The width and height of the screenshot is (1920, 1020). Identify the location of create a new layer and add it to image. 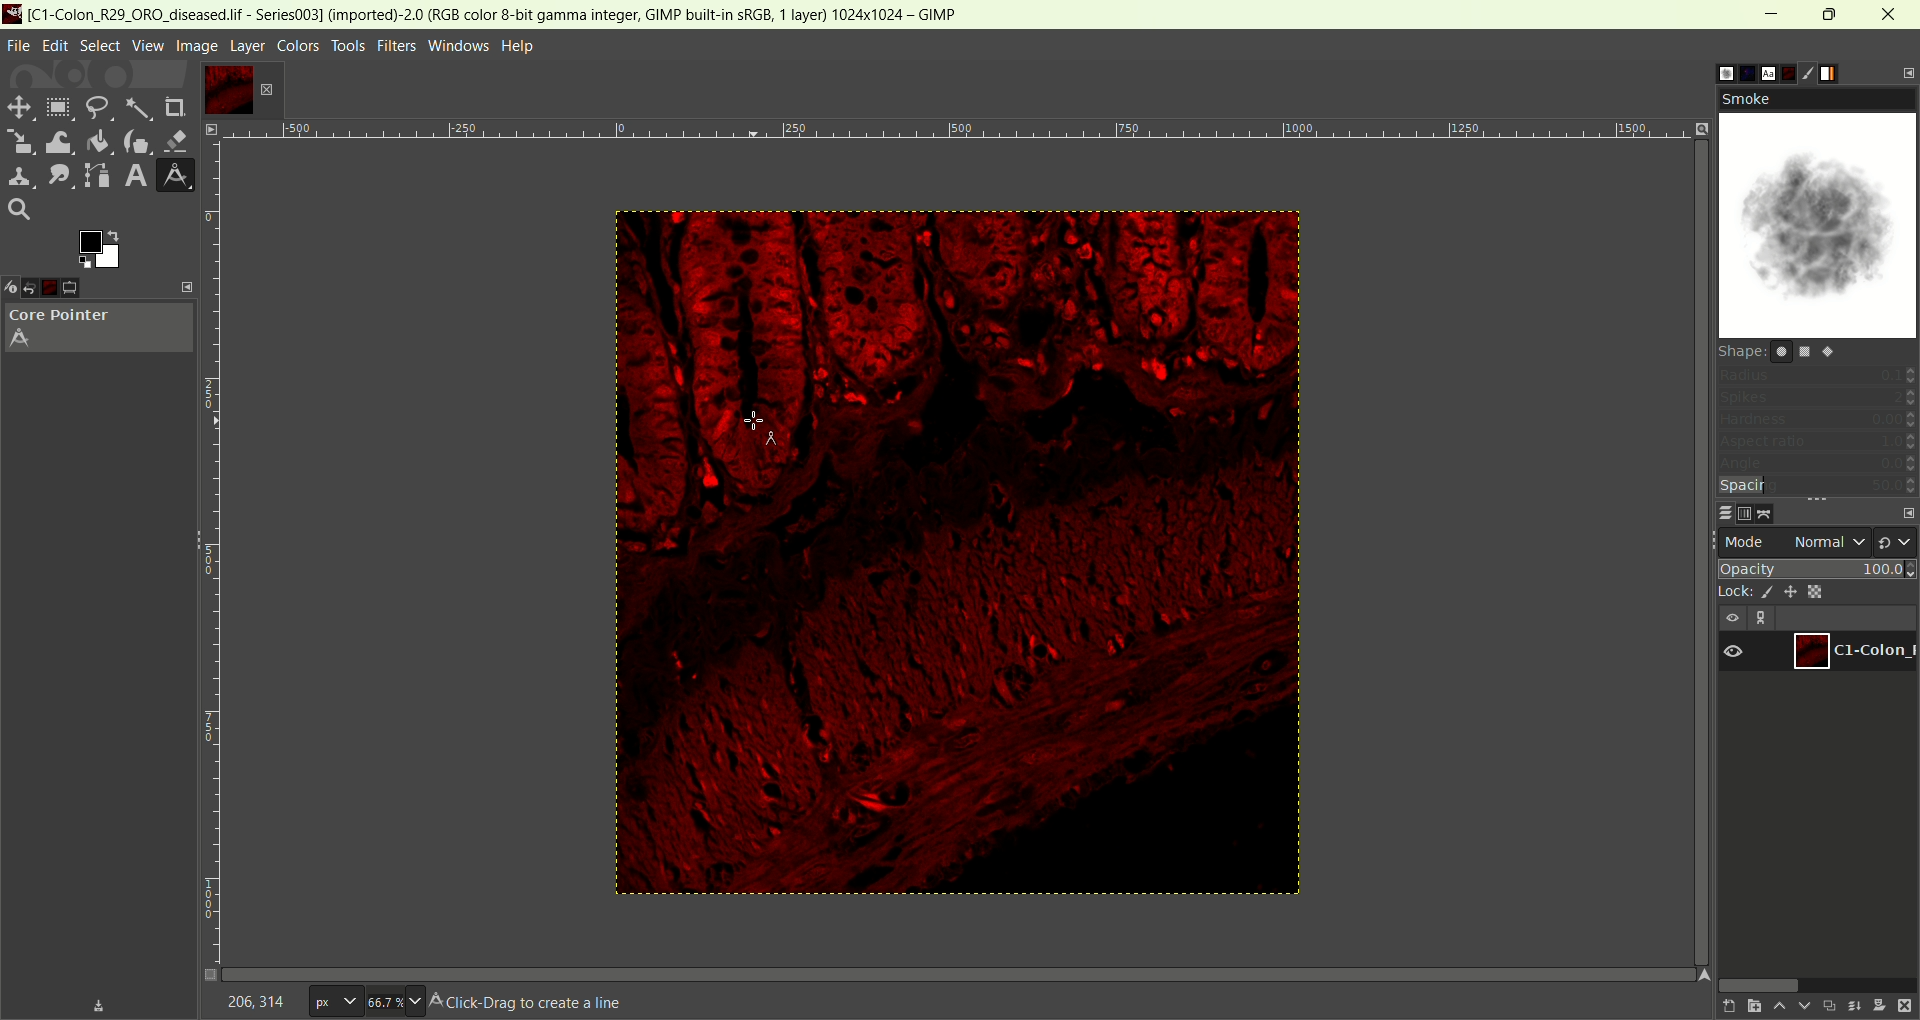
(1749, 1007).